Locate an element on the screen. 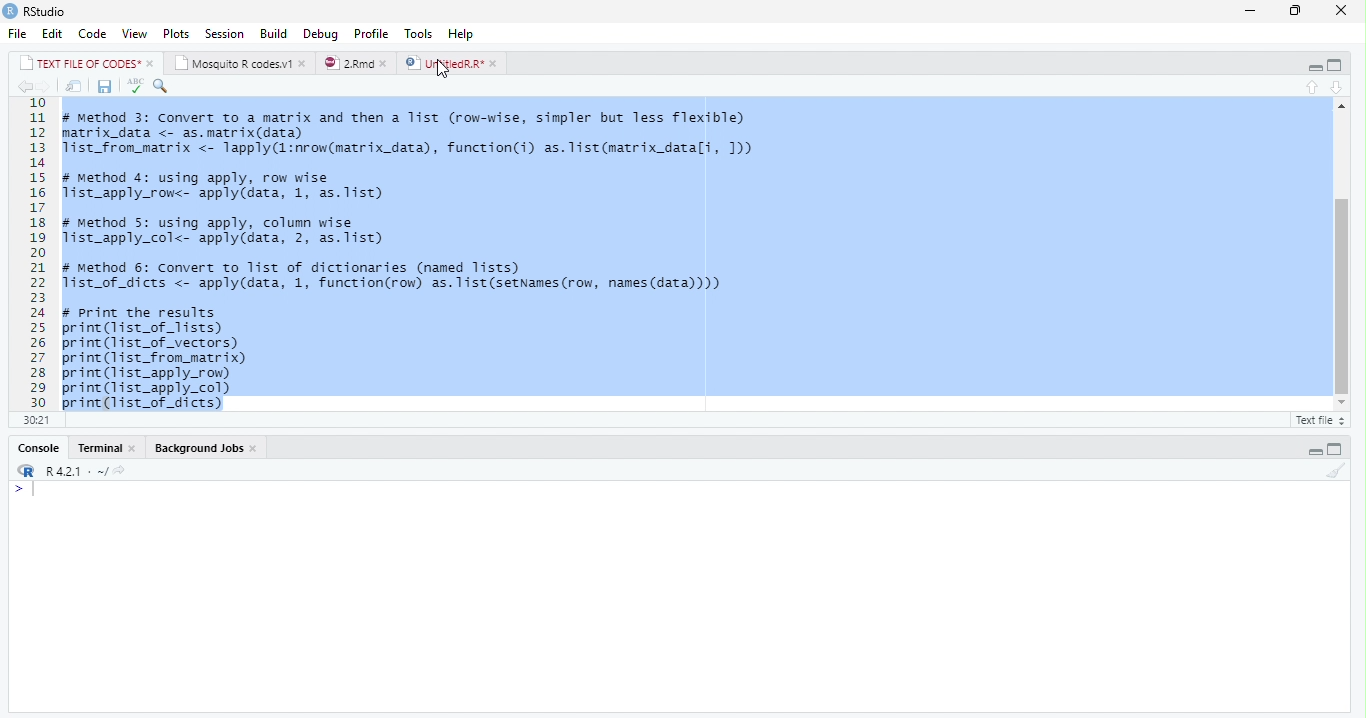  Line number is located at coordinates (37, 253).